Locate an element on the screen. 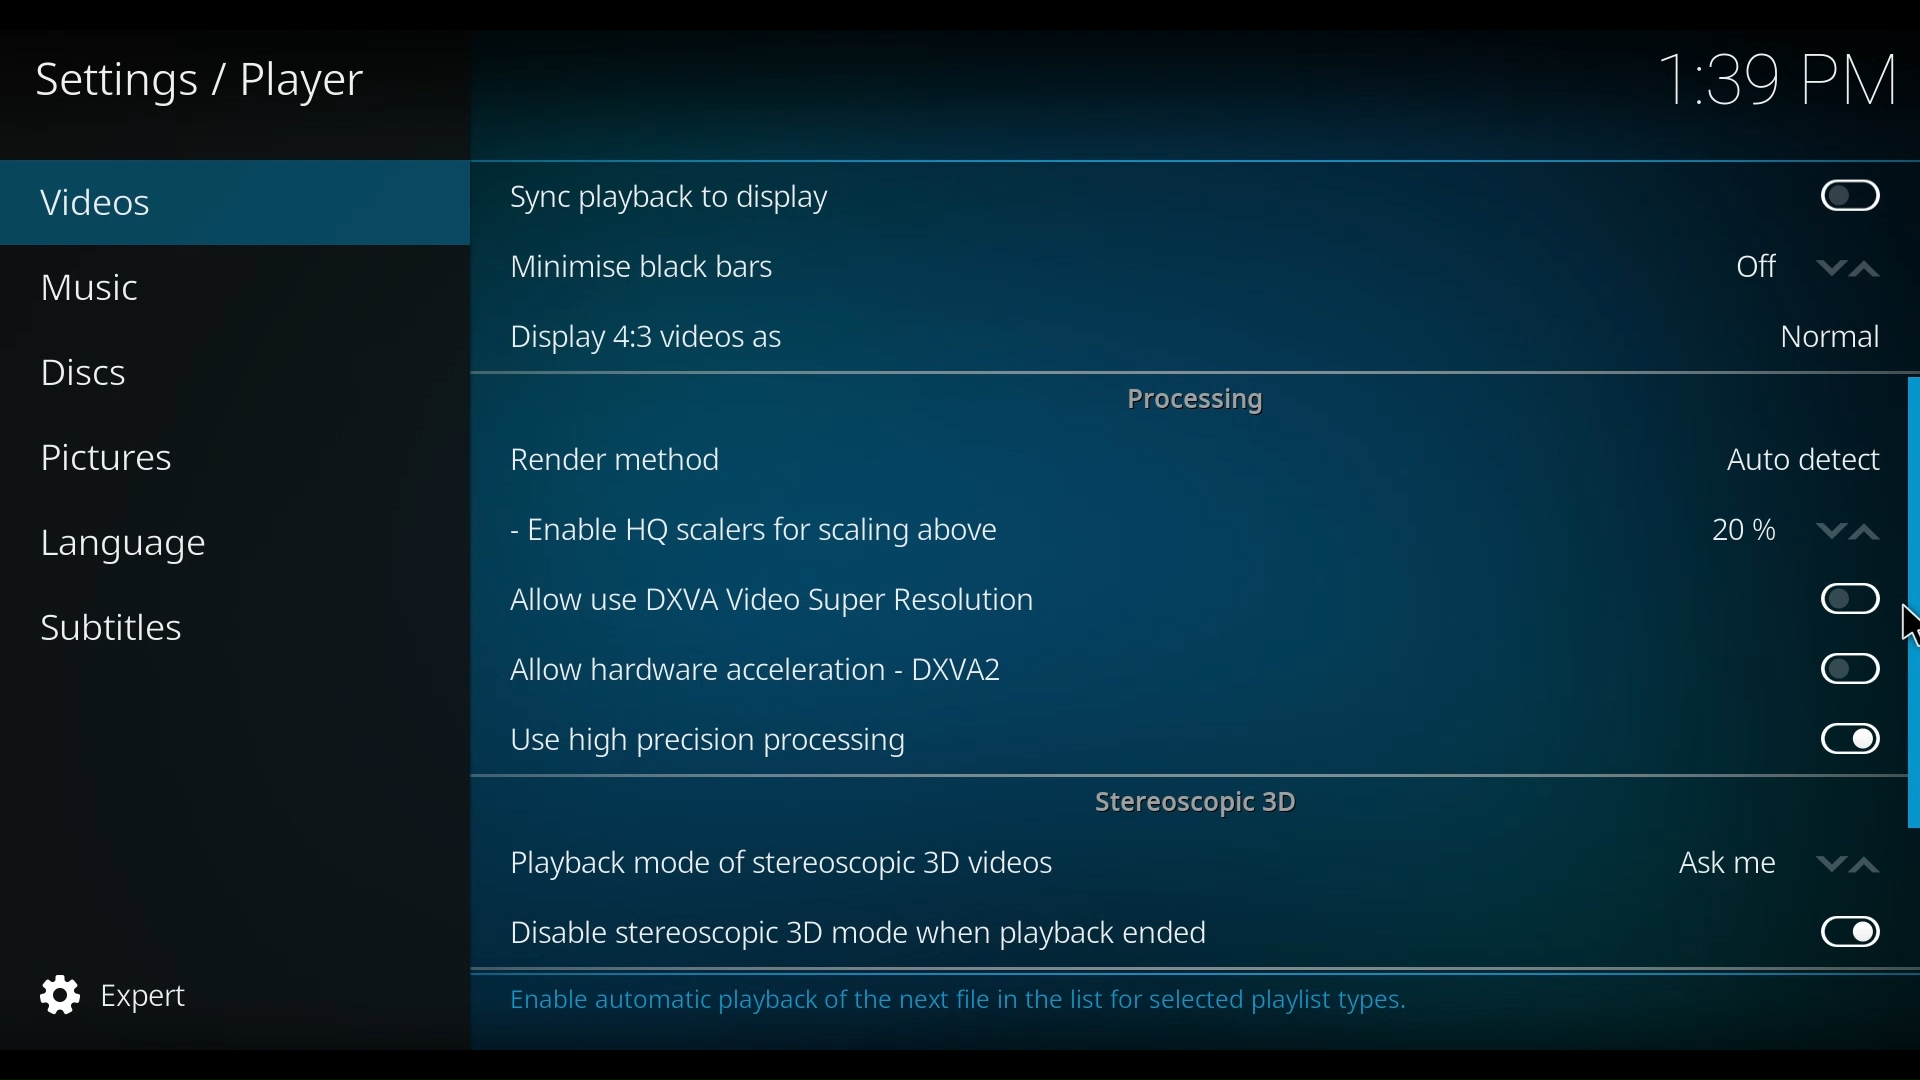 This screenshot has height=1080, width=1920. up is located at coordinates (1863, 863).